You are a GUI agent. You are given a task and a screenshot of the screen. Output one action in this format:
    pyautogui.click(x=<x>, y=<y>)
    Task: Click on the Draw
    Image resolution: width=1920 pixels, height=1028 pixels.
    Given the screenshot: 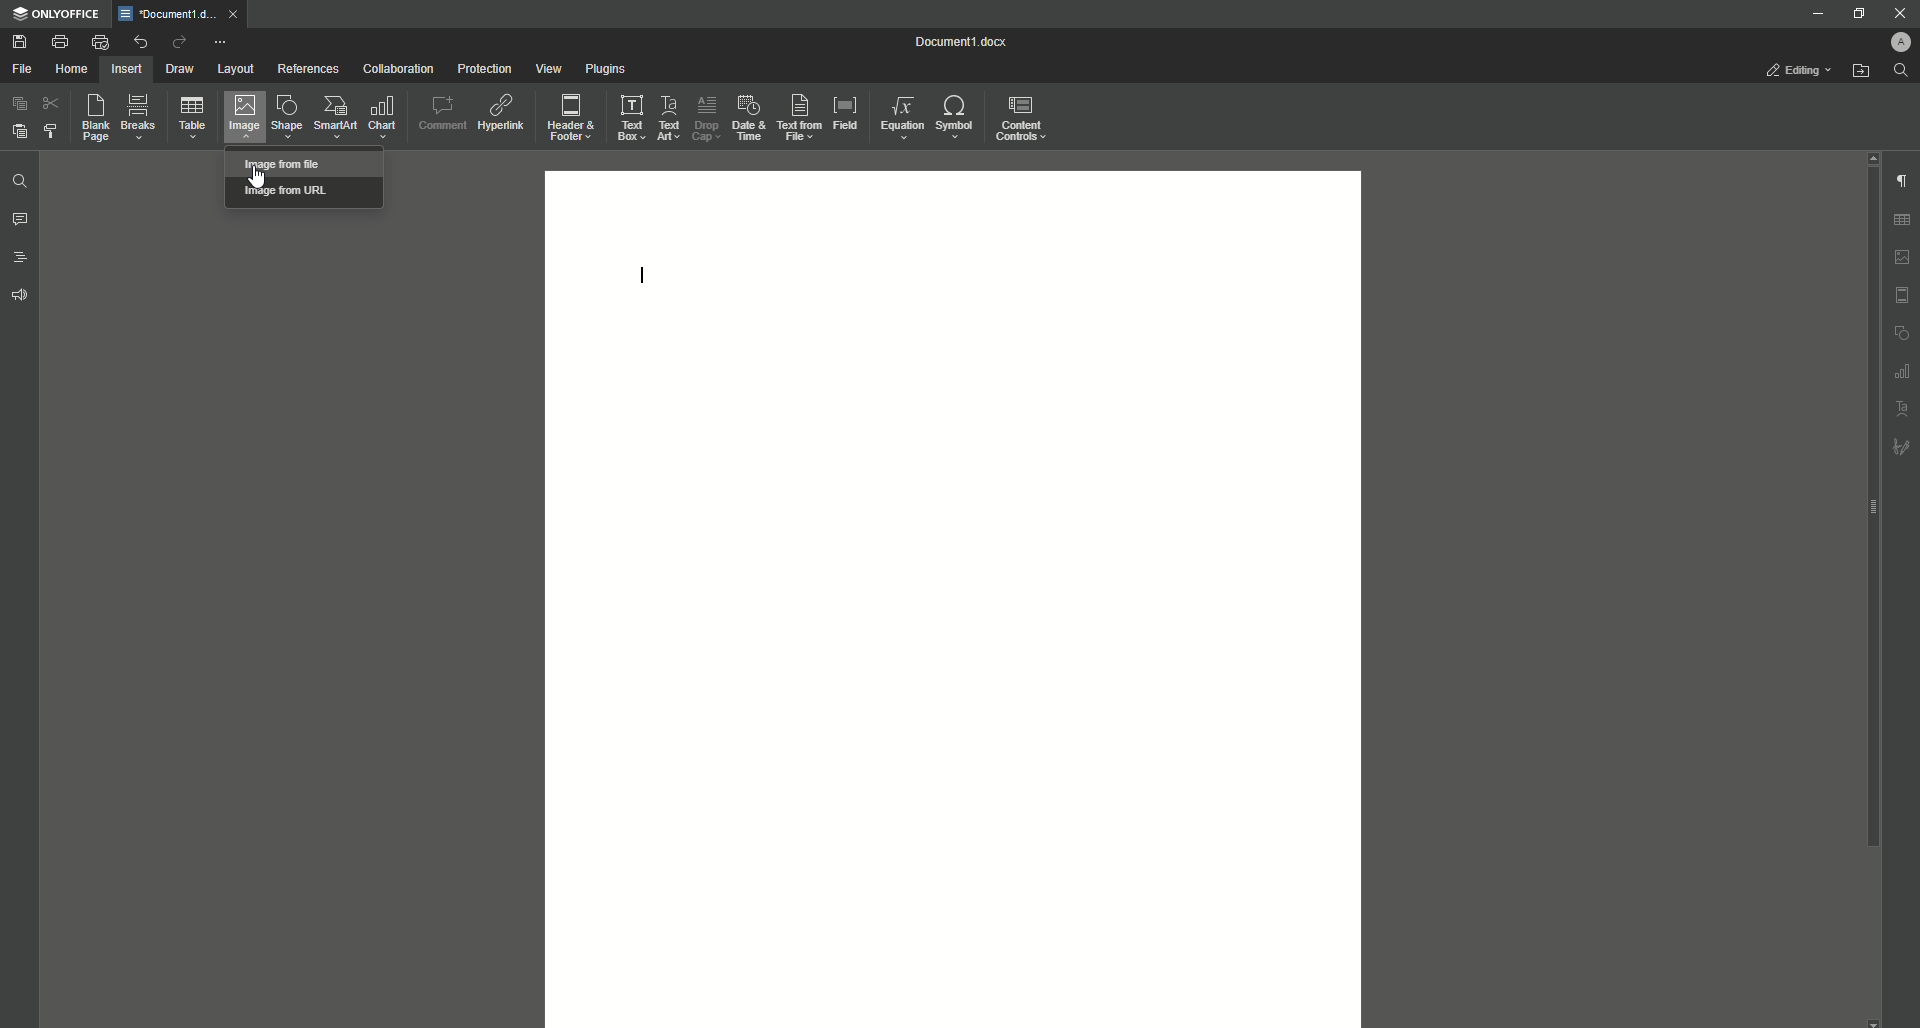 What is the action you would take?
    pyautogui.click(x=180, y=70)
    